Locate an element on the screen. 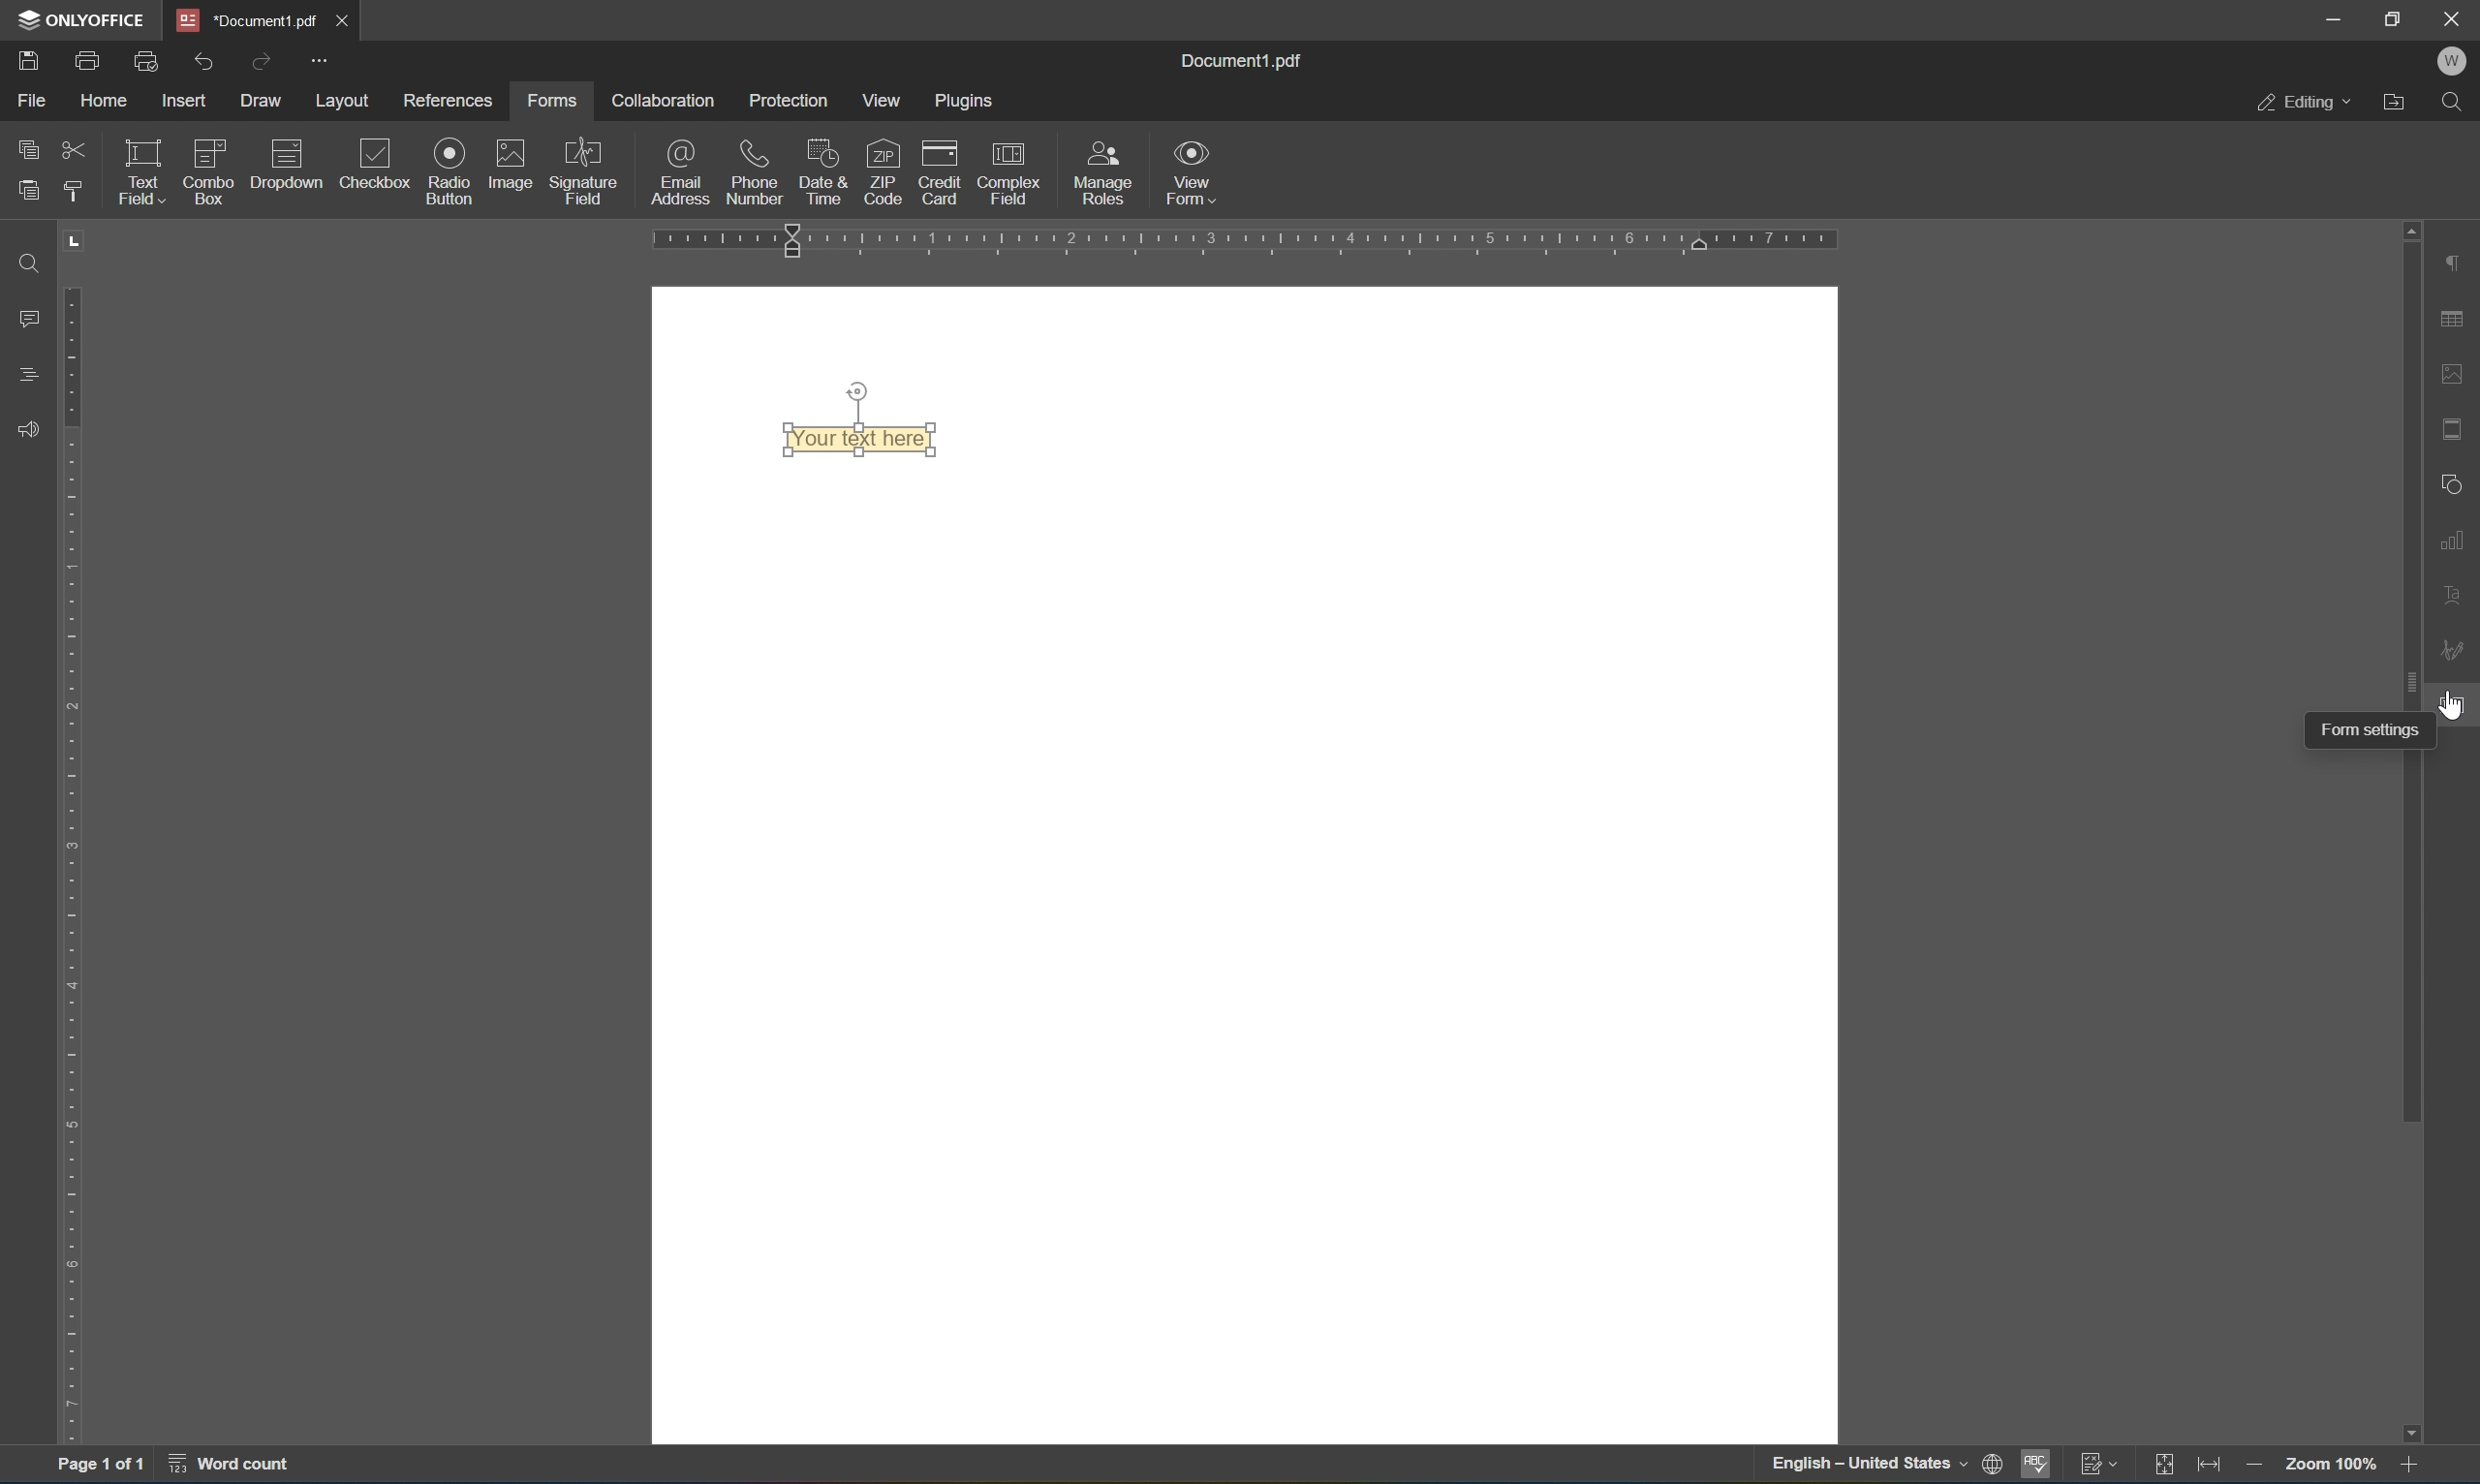 This screenshot has height=1484, width=2480. headings is located at coordinates (31, 372).